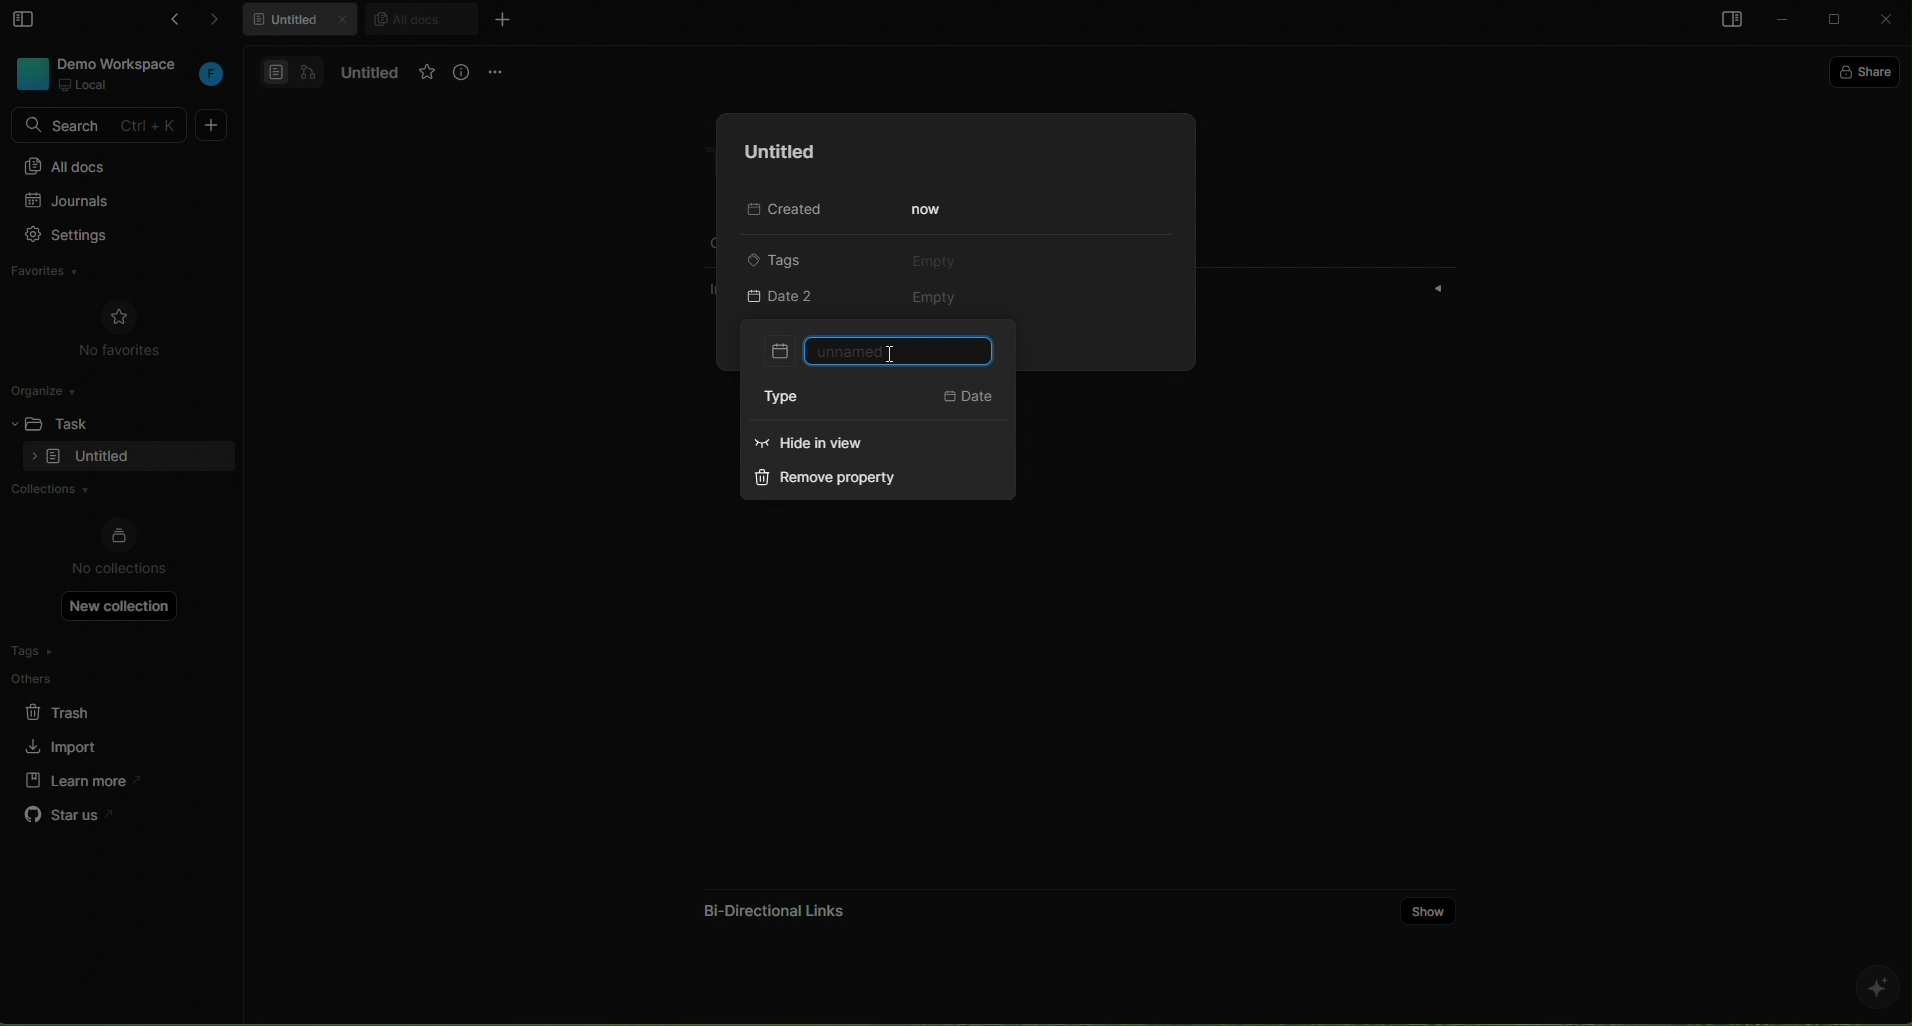  What do you see at coordinates (117, 165) in the screenshot?
I see `all docs` at bounding box center [117, 165].